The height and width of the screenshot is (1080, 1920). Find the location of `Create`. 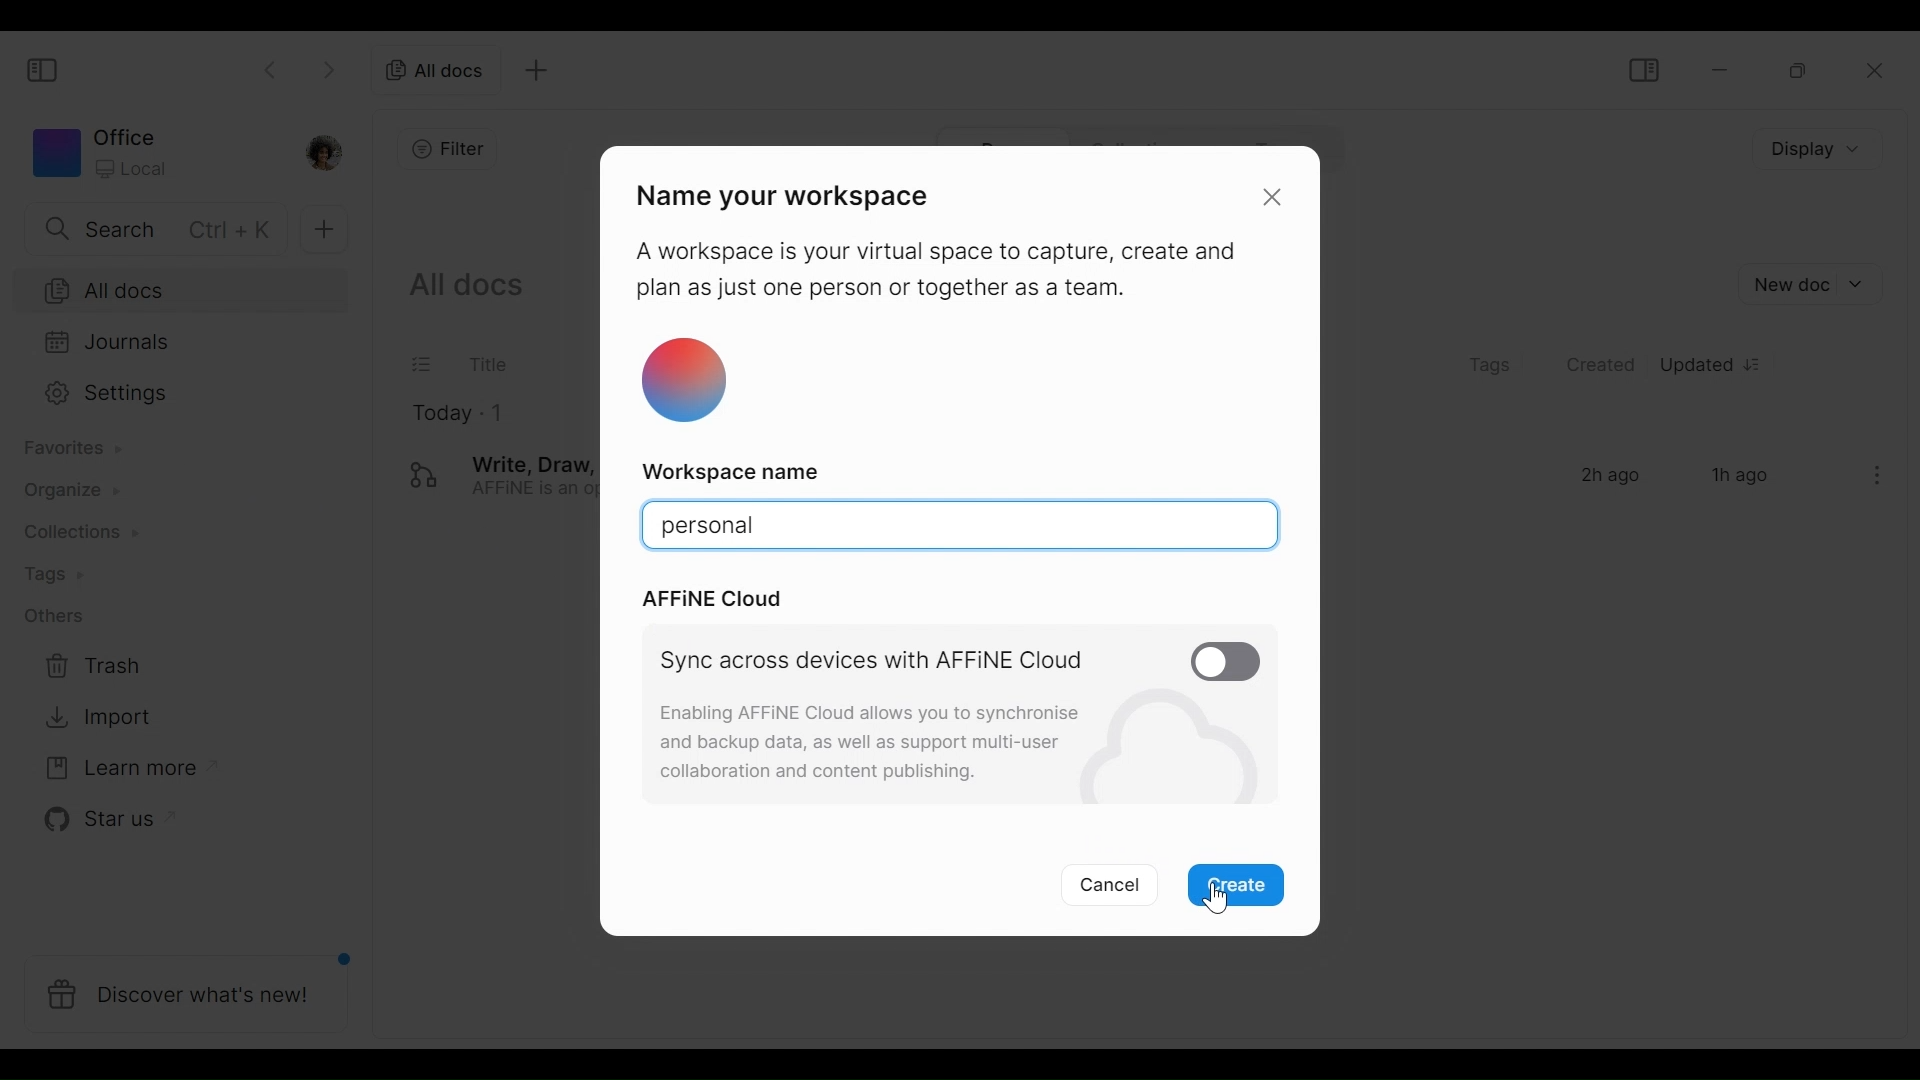

Create is located at coordinates (1238, 886).